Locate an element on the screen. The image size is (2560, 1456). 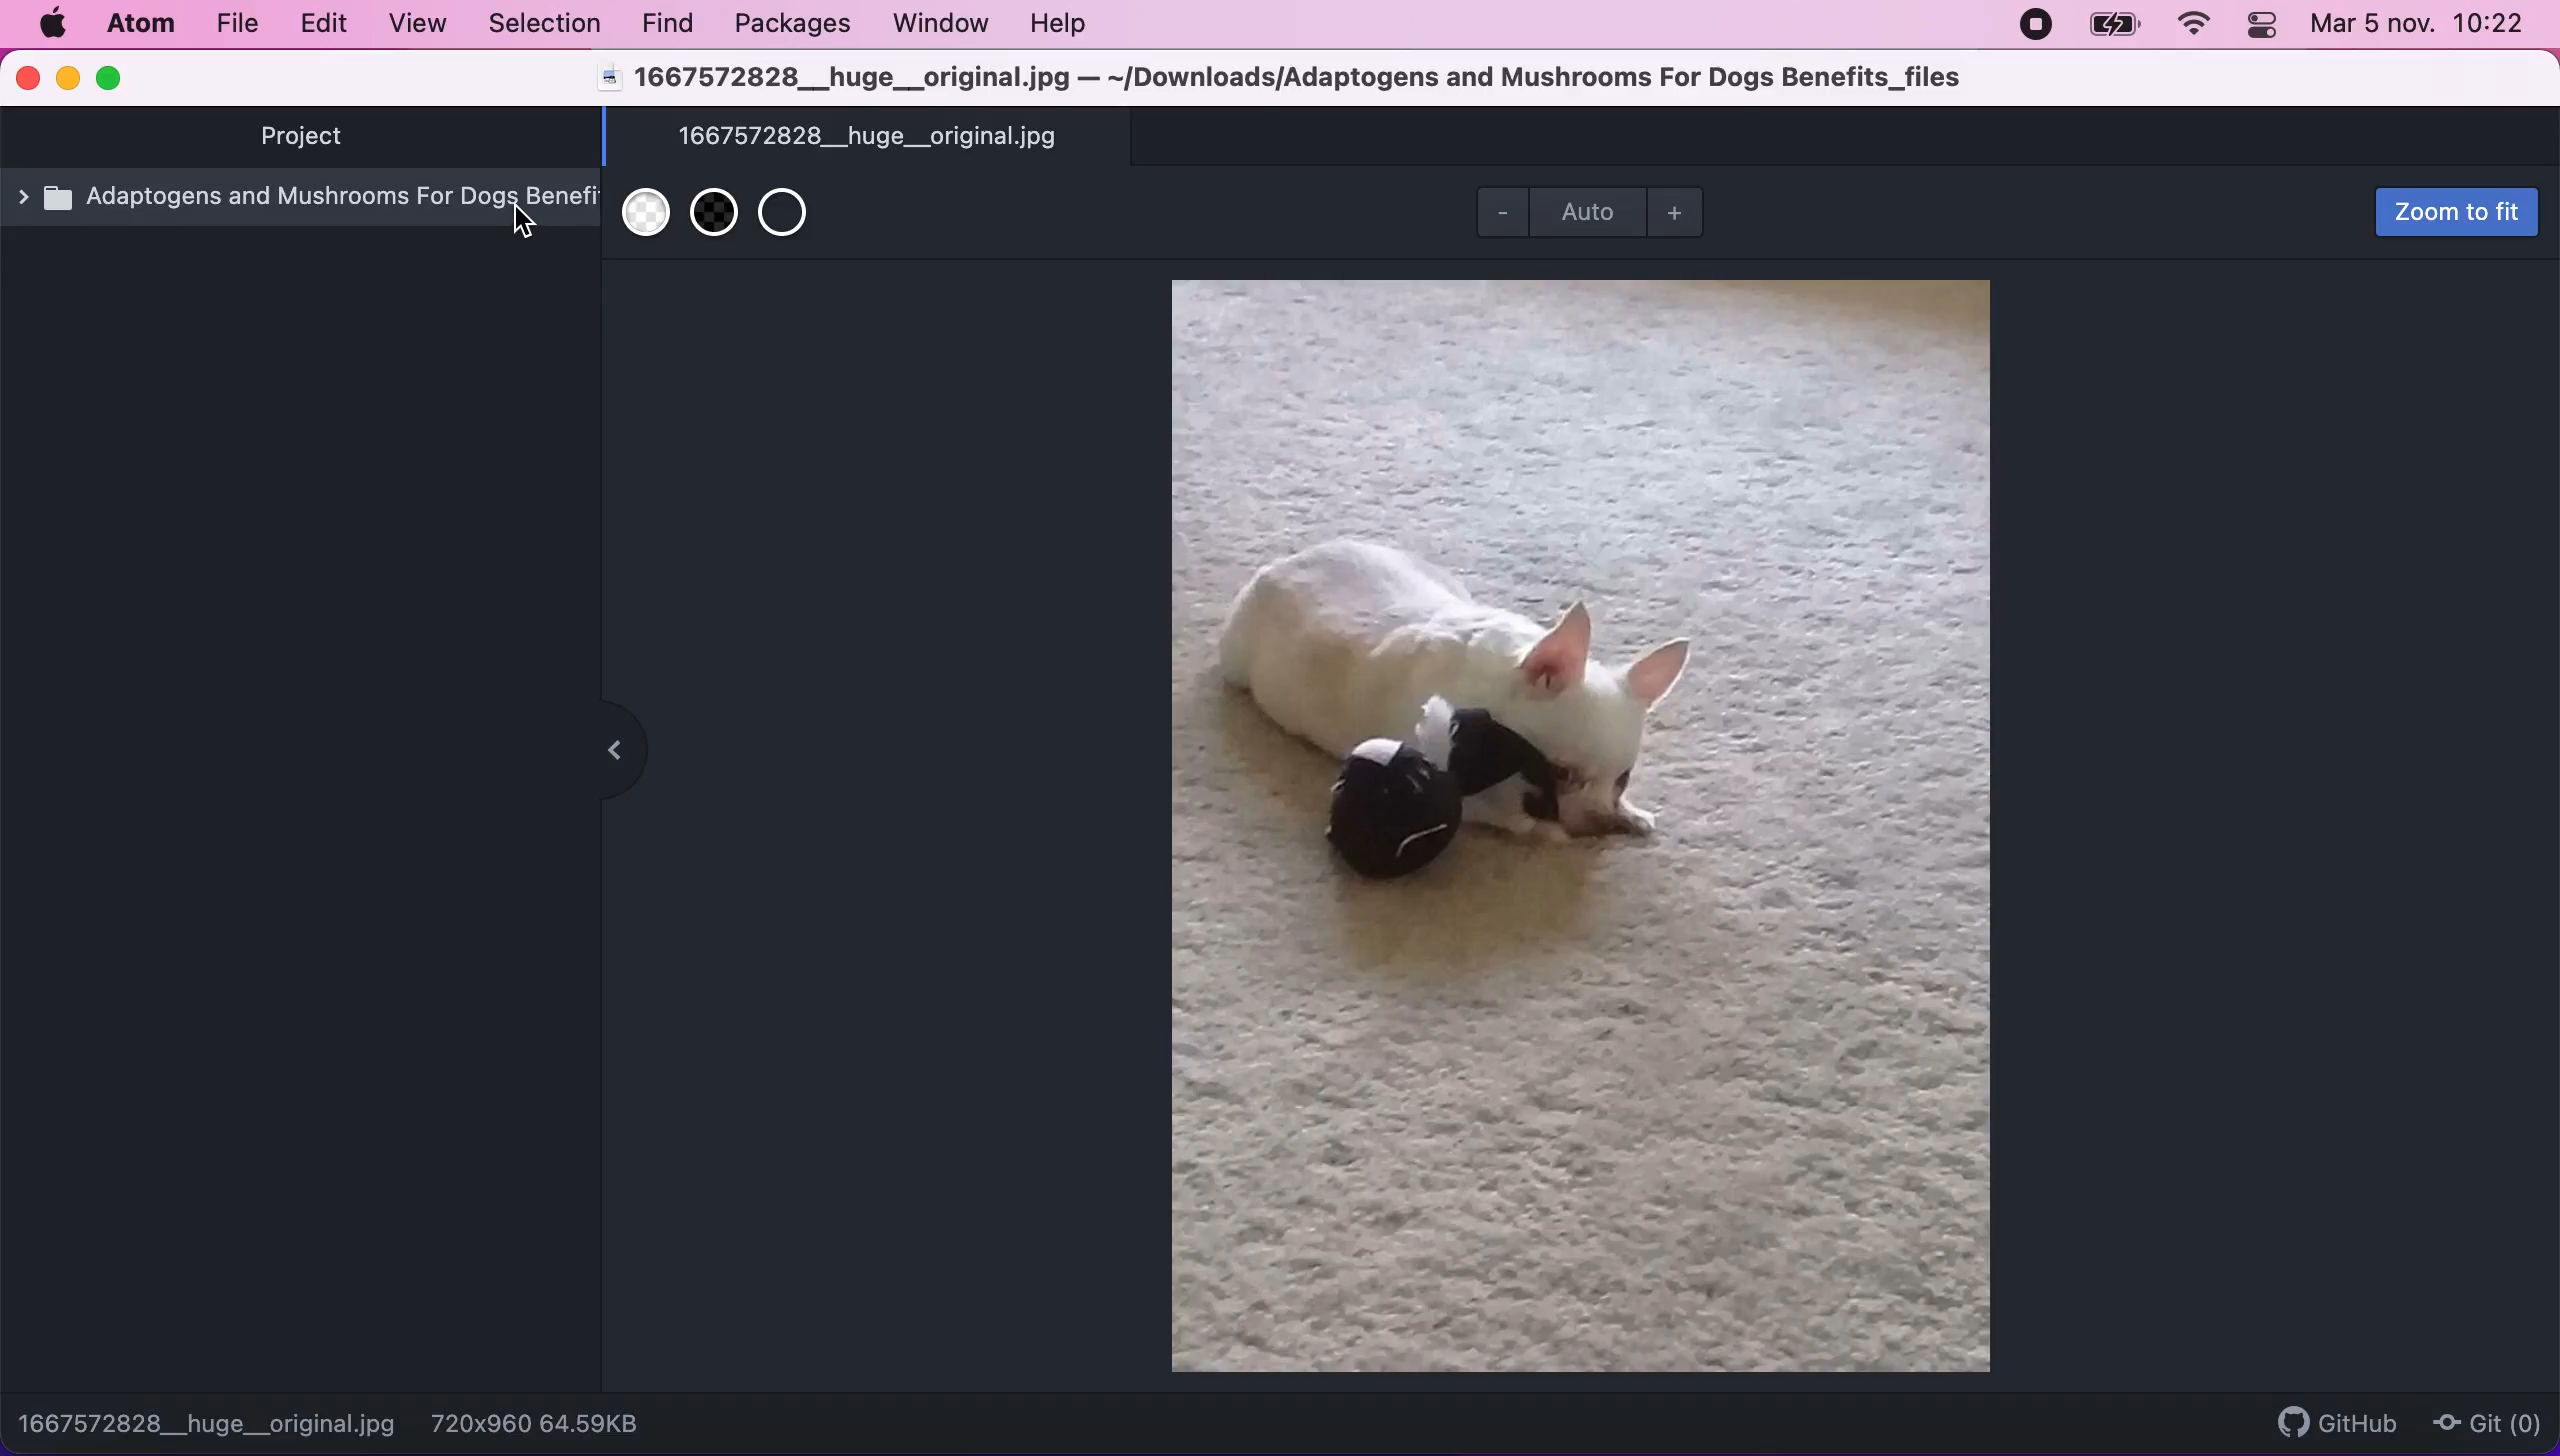
zoom out is located at coordinates (1490, 213).